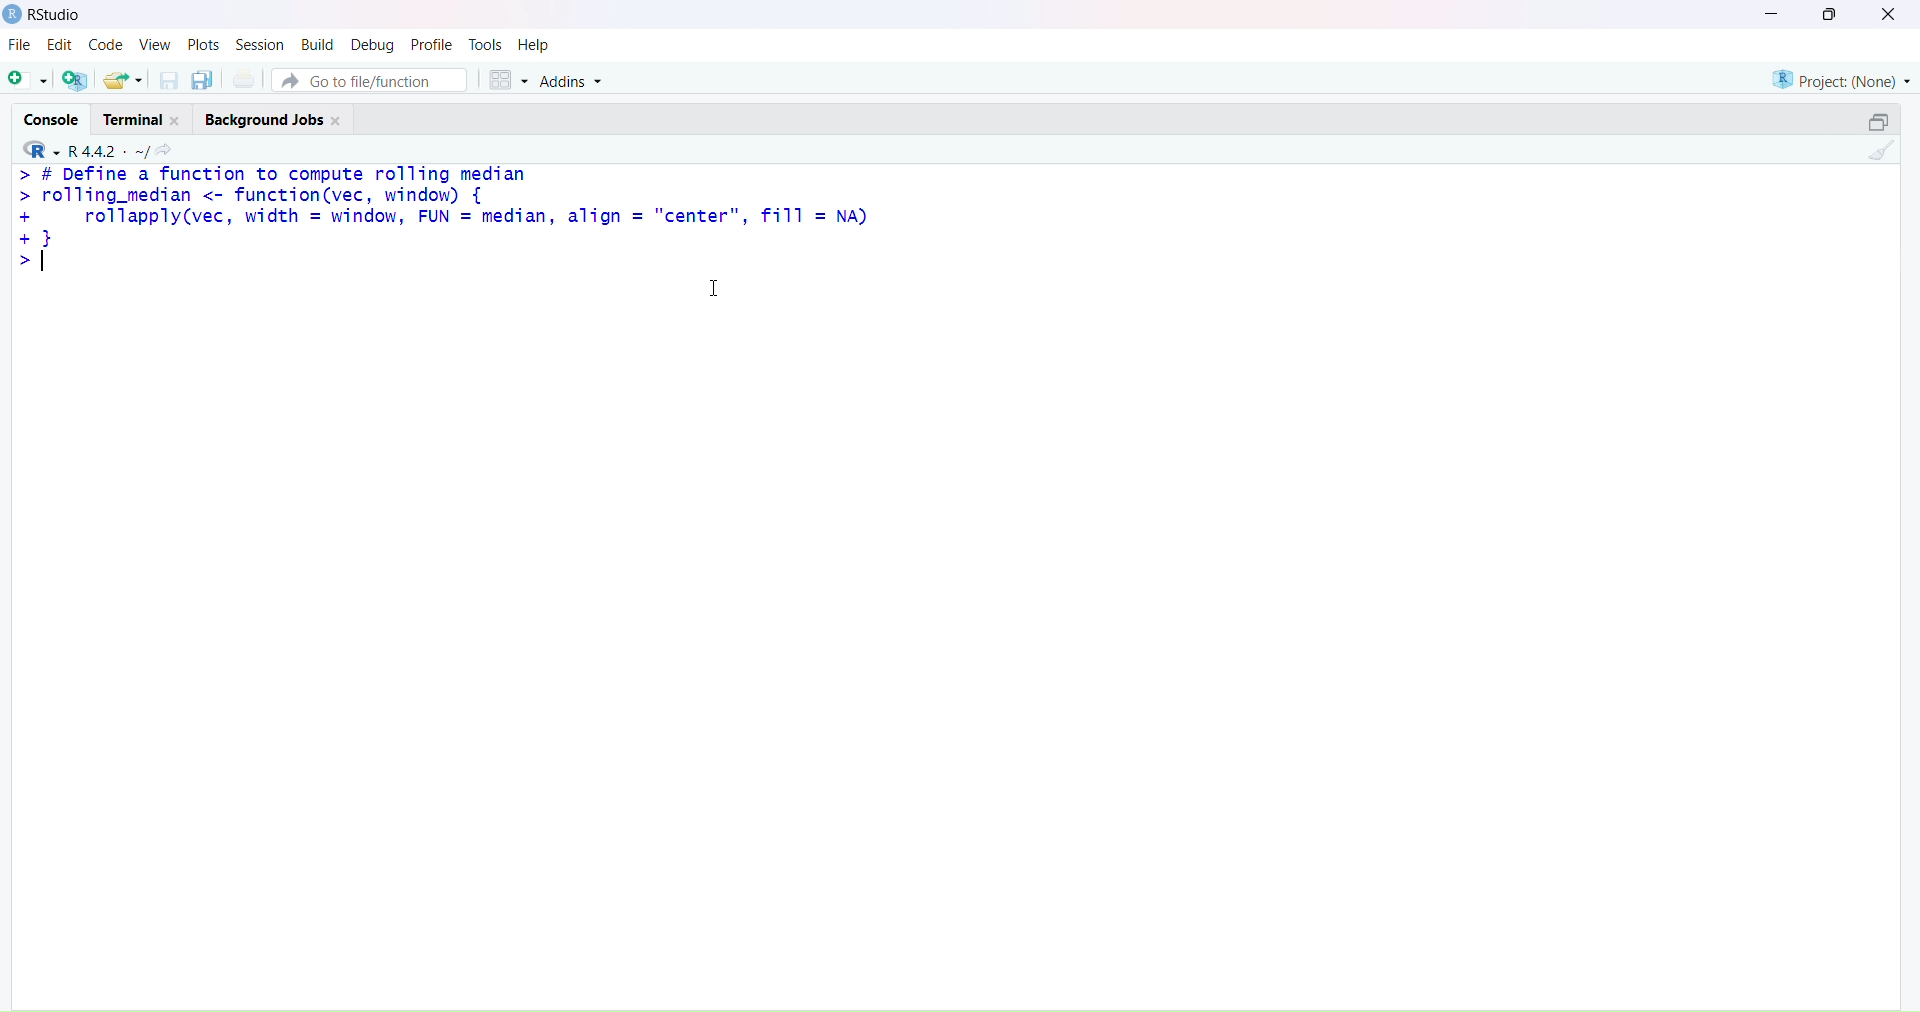 The width and height of the screenshot is (1920, 1012). What do you see at coordinates (536, 46) in the screenshot?
I see `help` at bounding box center [536, 46].